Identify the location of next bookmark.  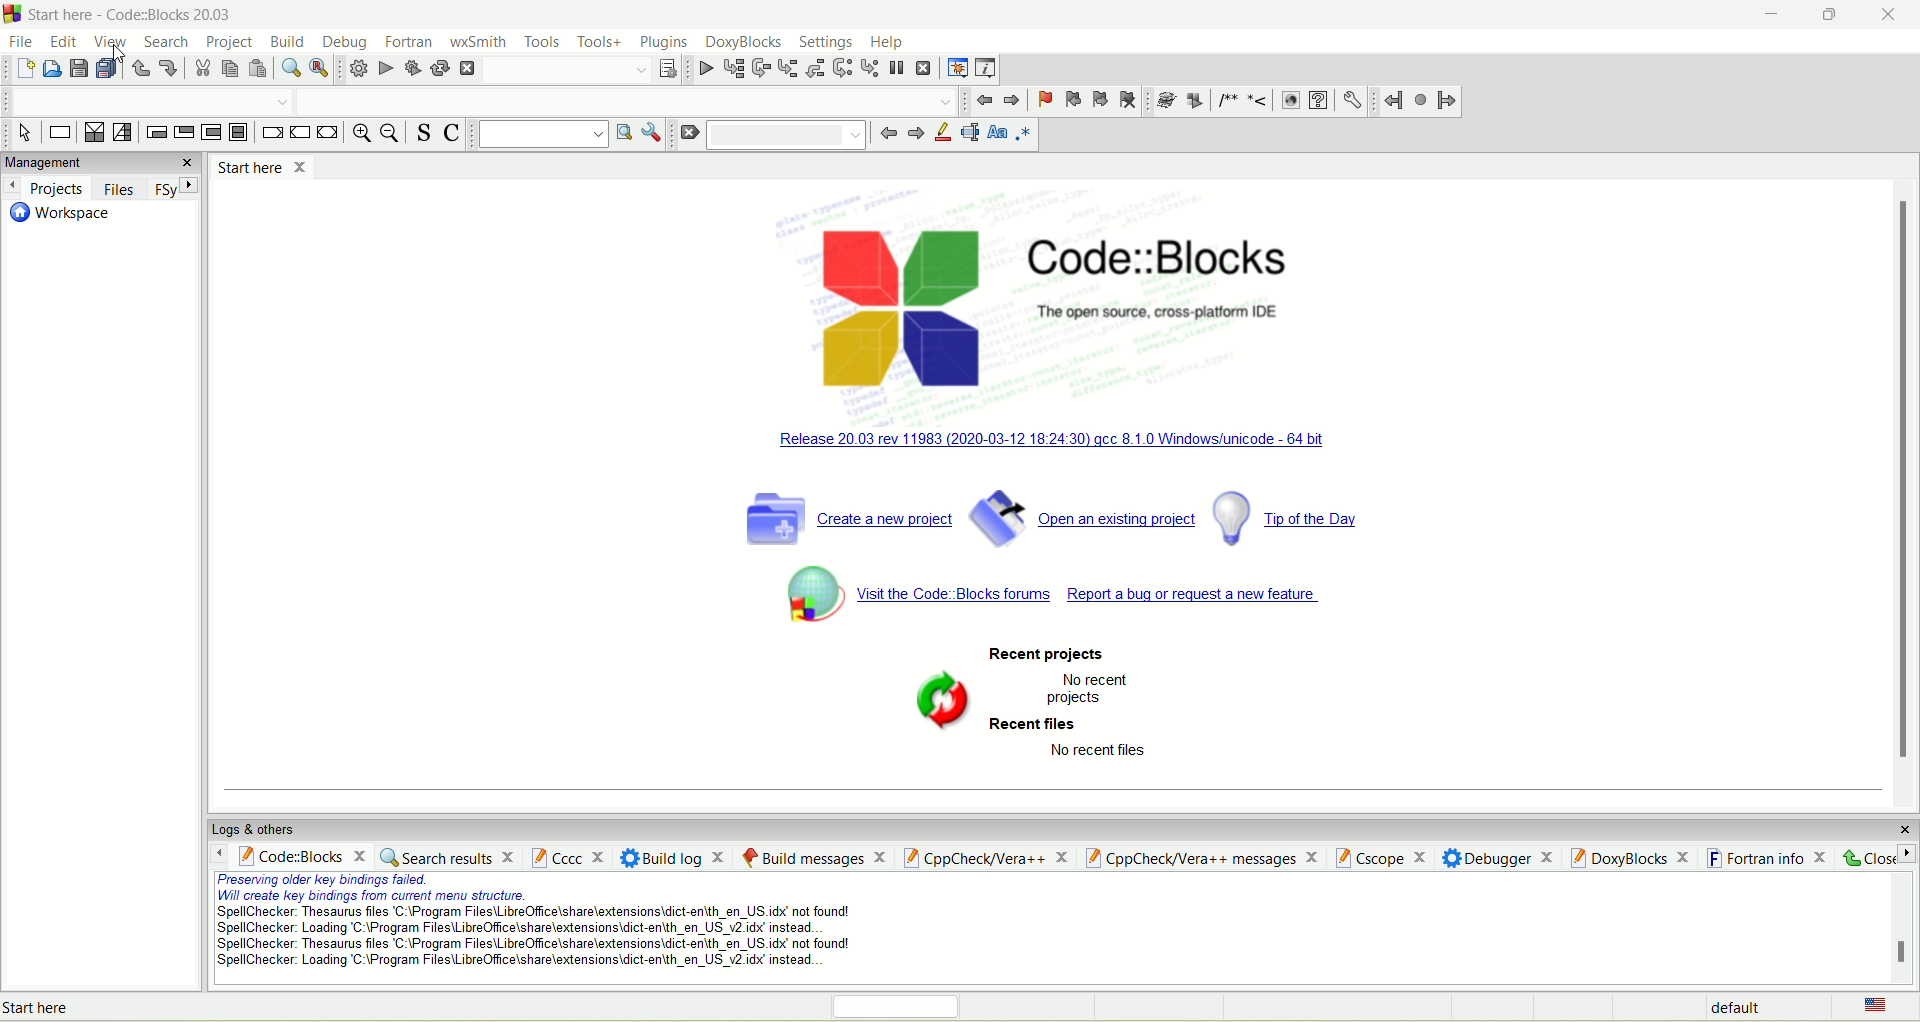
(1100, 98).